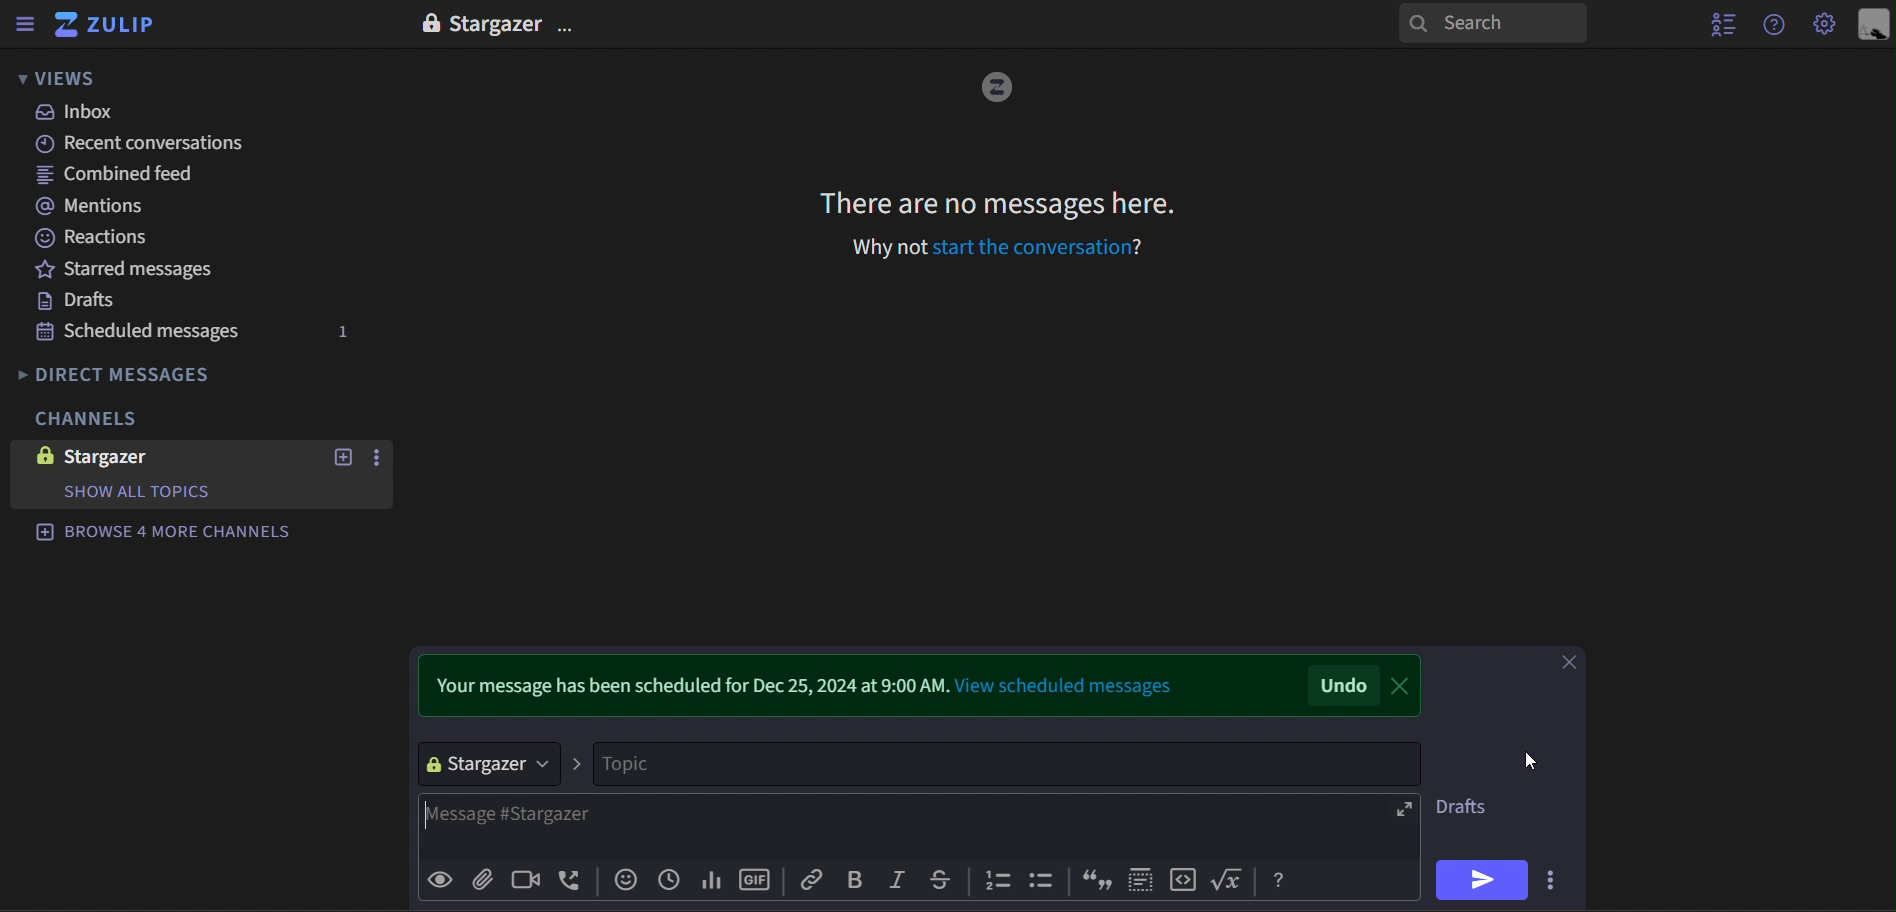 This screenshot has width=1896, height=912. I want to click on topic, so click(1011, 763).